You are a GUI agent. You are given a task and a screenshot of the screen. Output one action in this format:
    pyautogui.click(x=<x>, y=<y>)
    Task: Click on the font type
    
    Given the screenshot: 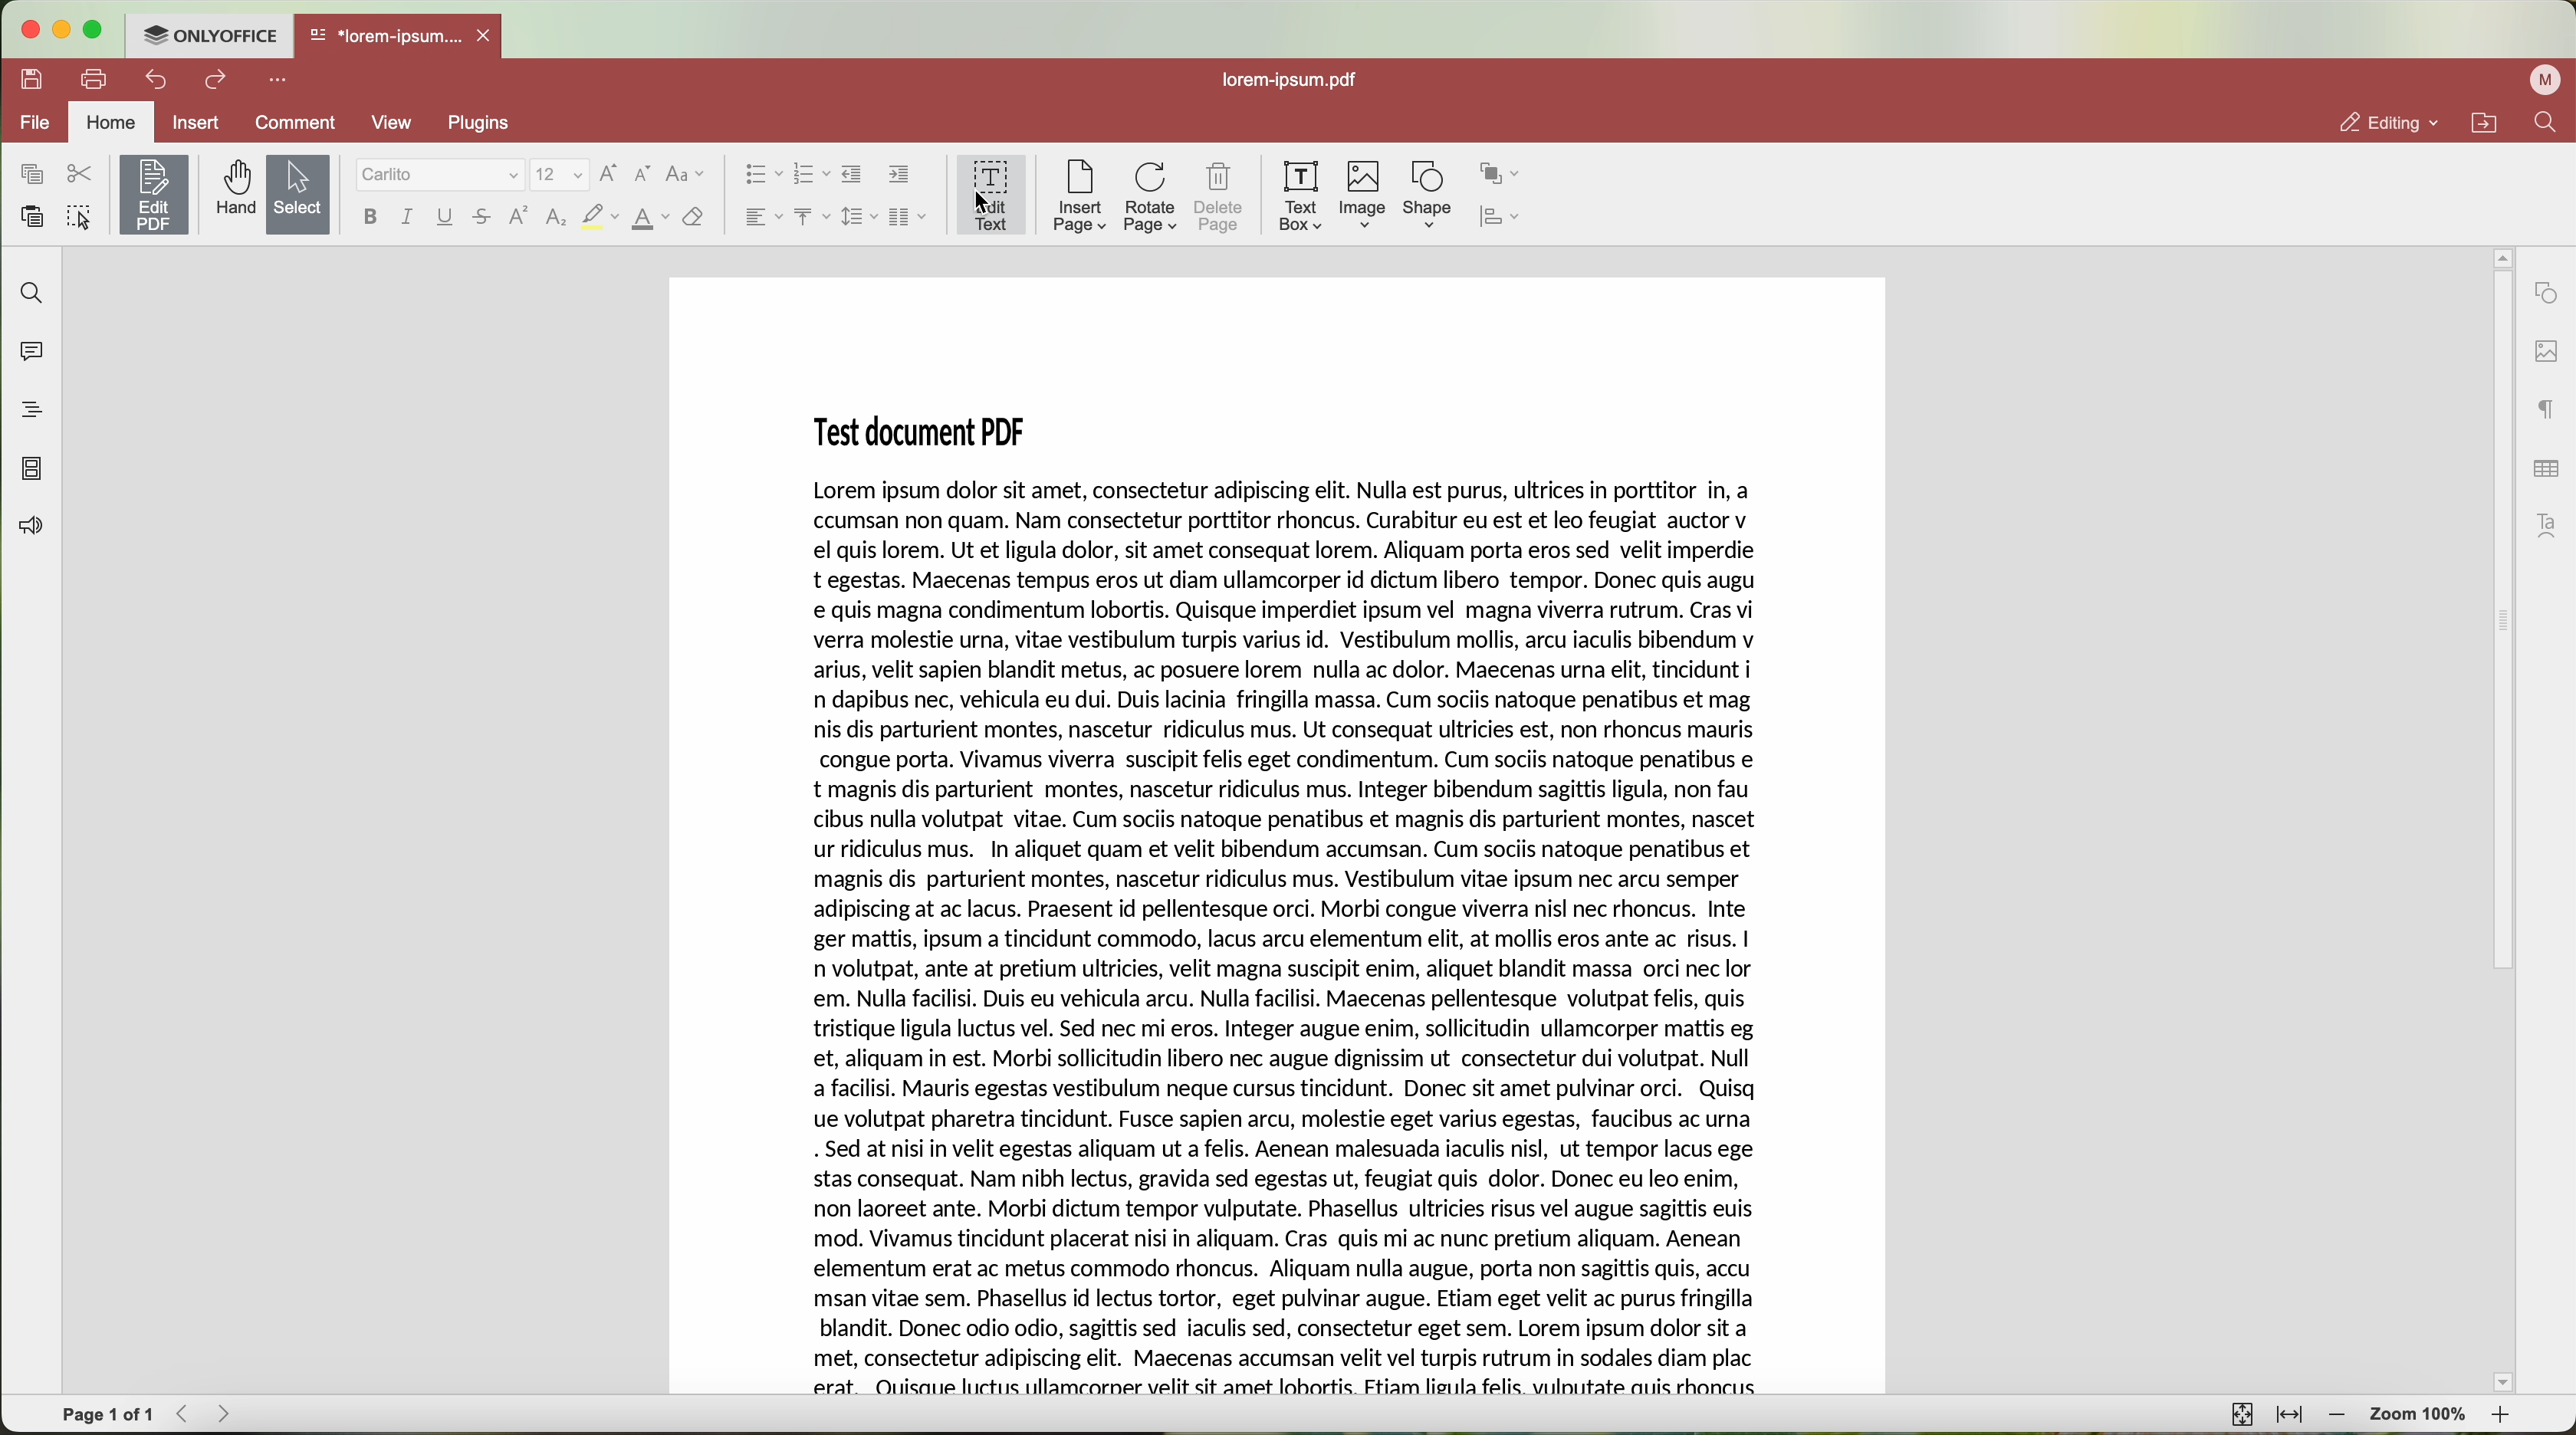 What is the action you would take?
    pyautogui.click(x=439, y=175)
    